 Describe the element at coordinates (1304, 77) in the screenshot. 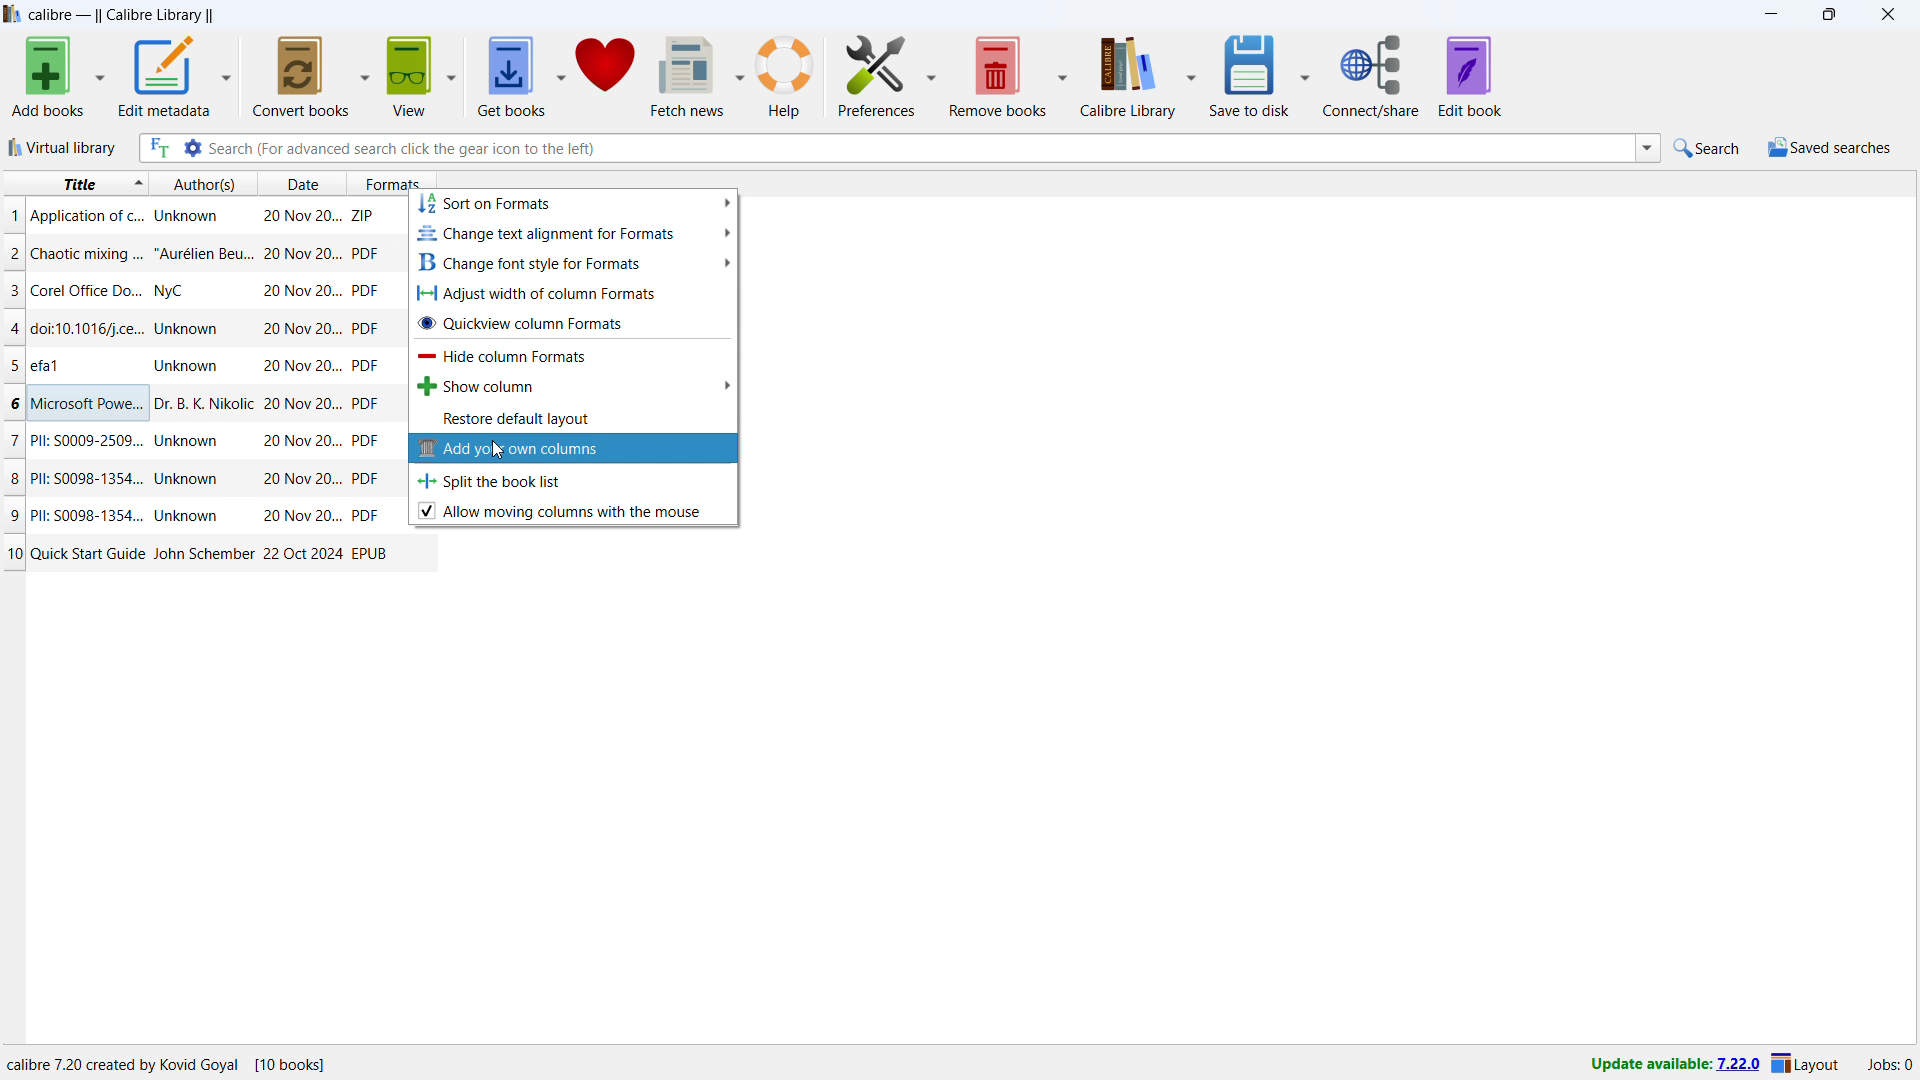

I see `save to disk options` at that location.